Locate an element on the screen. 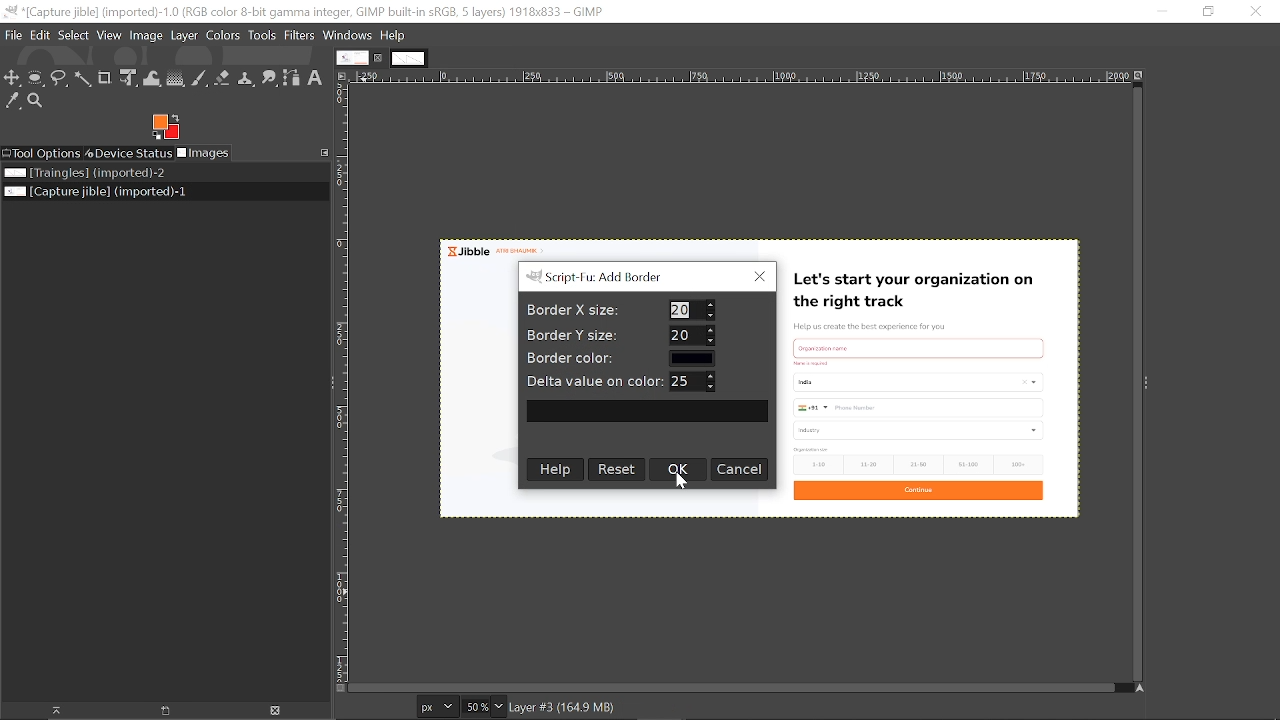 This screenshot has height=720, width=1280. Smudge tool is located at coordinates (270, 77).